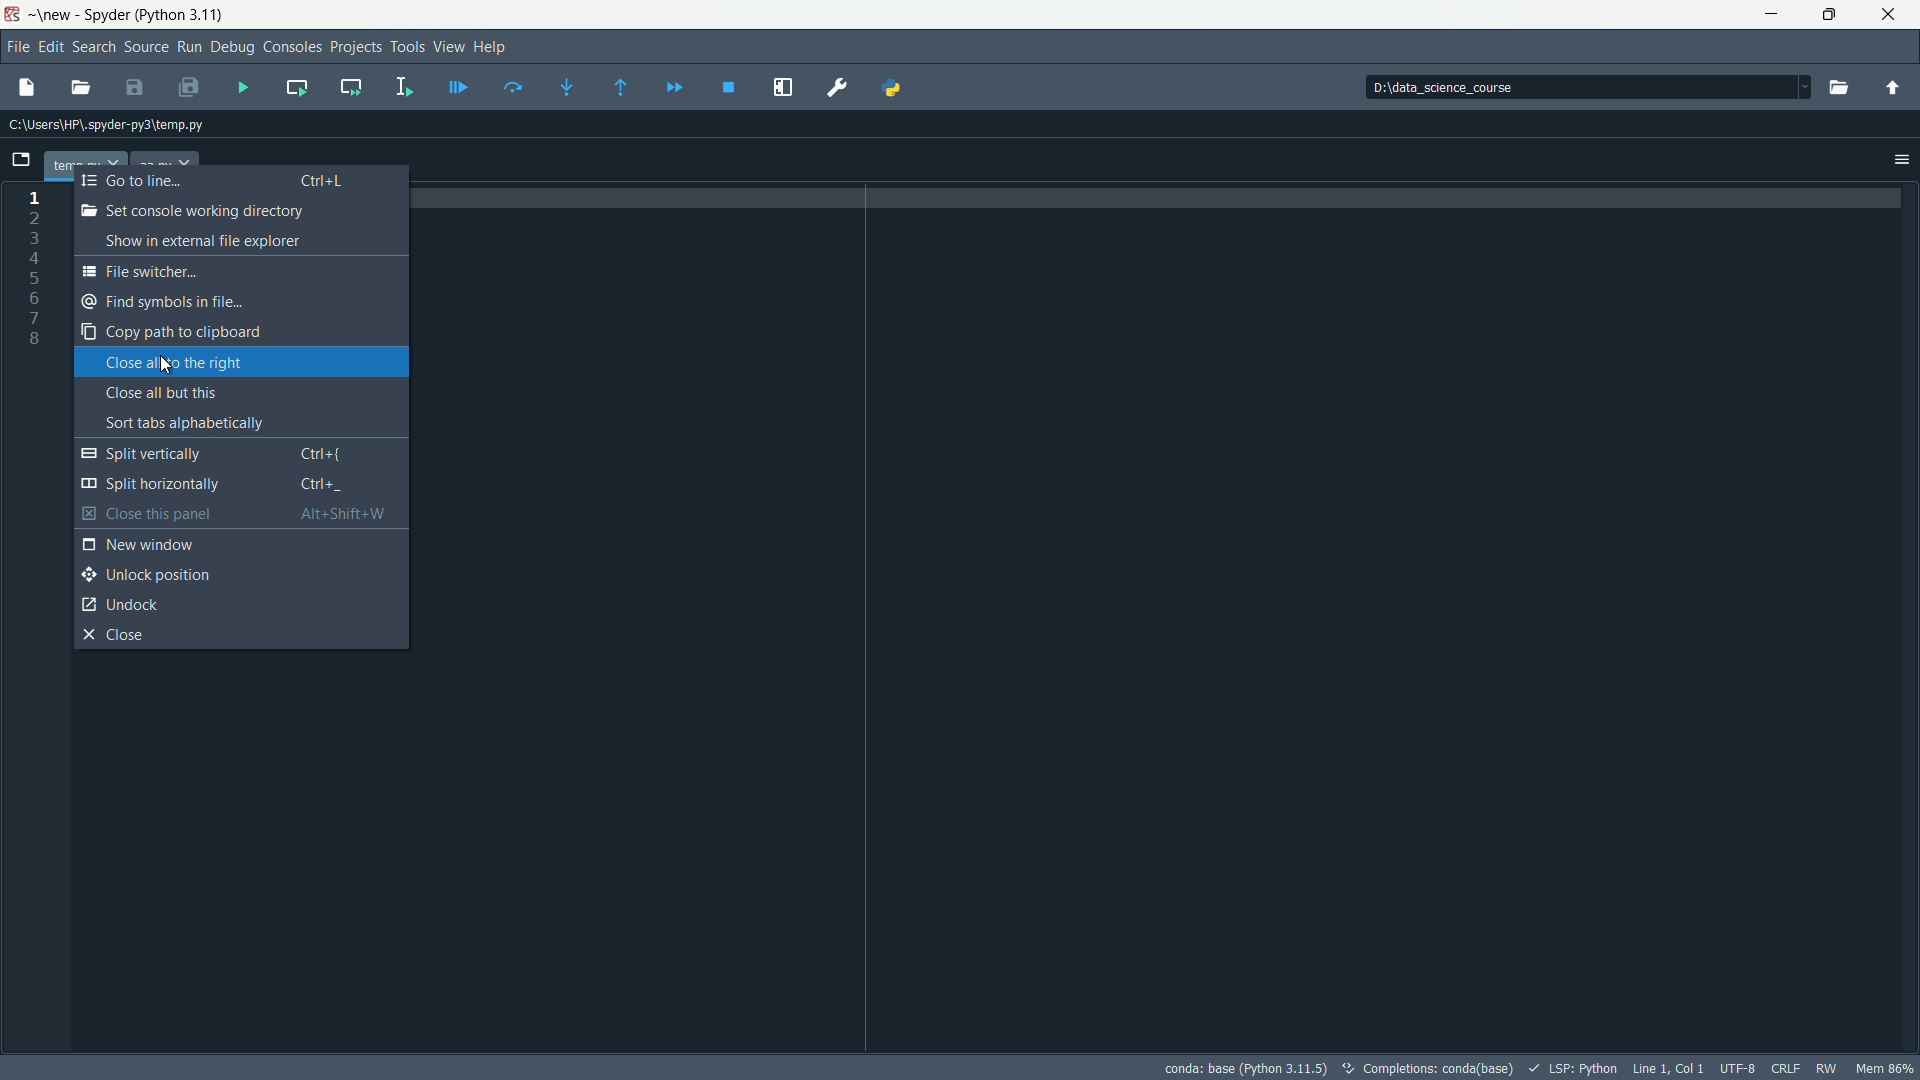 The height and width of the screenshot is (1080, 1920). What do you see at coordinates (19, 48) in the screenshot?
I see `file menu` at bounding box center [19, 48].